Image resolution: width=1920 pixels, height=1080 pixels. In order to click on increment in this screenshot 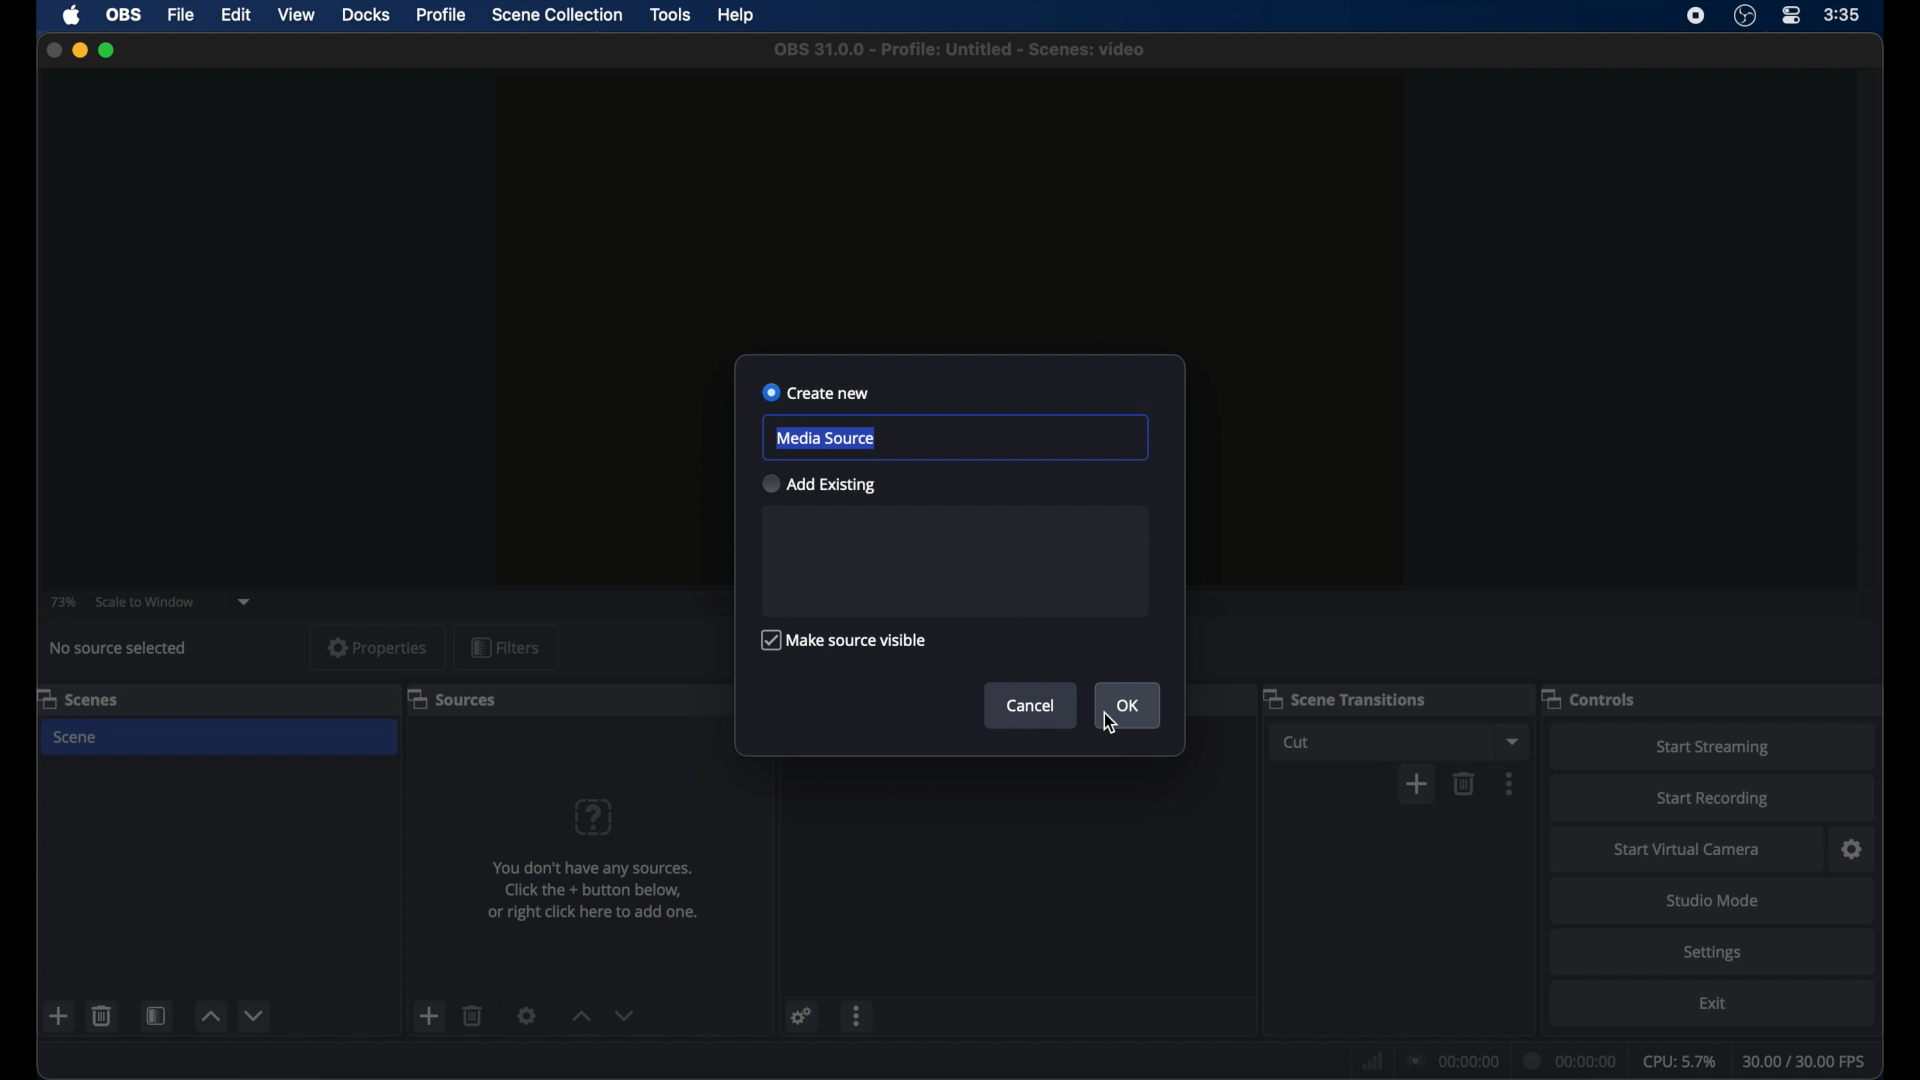, I will do `click(580, 1015)`.